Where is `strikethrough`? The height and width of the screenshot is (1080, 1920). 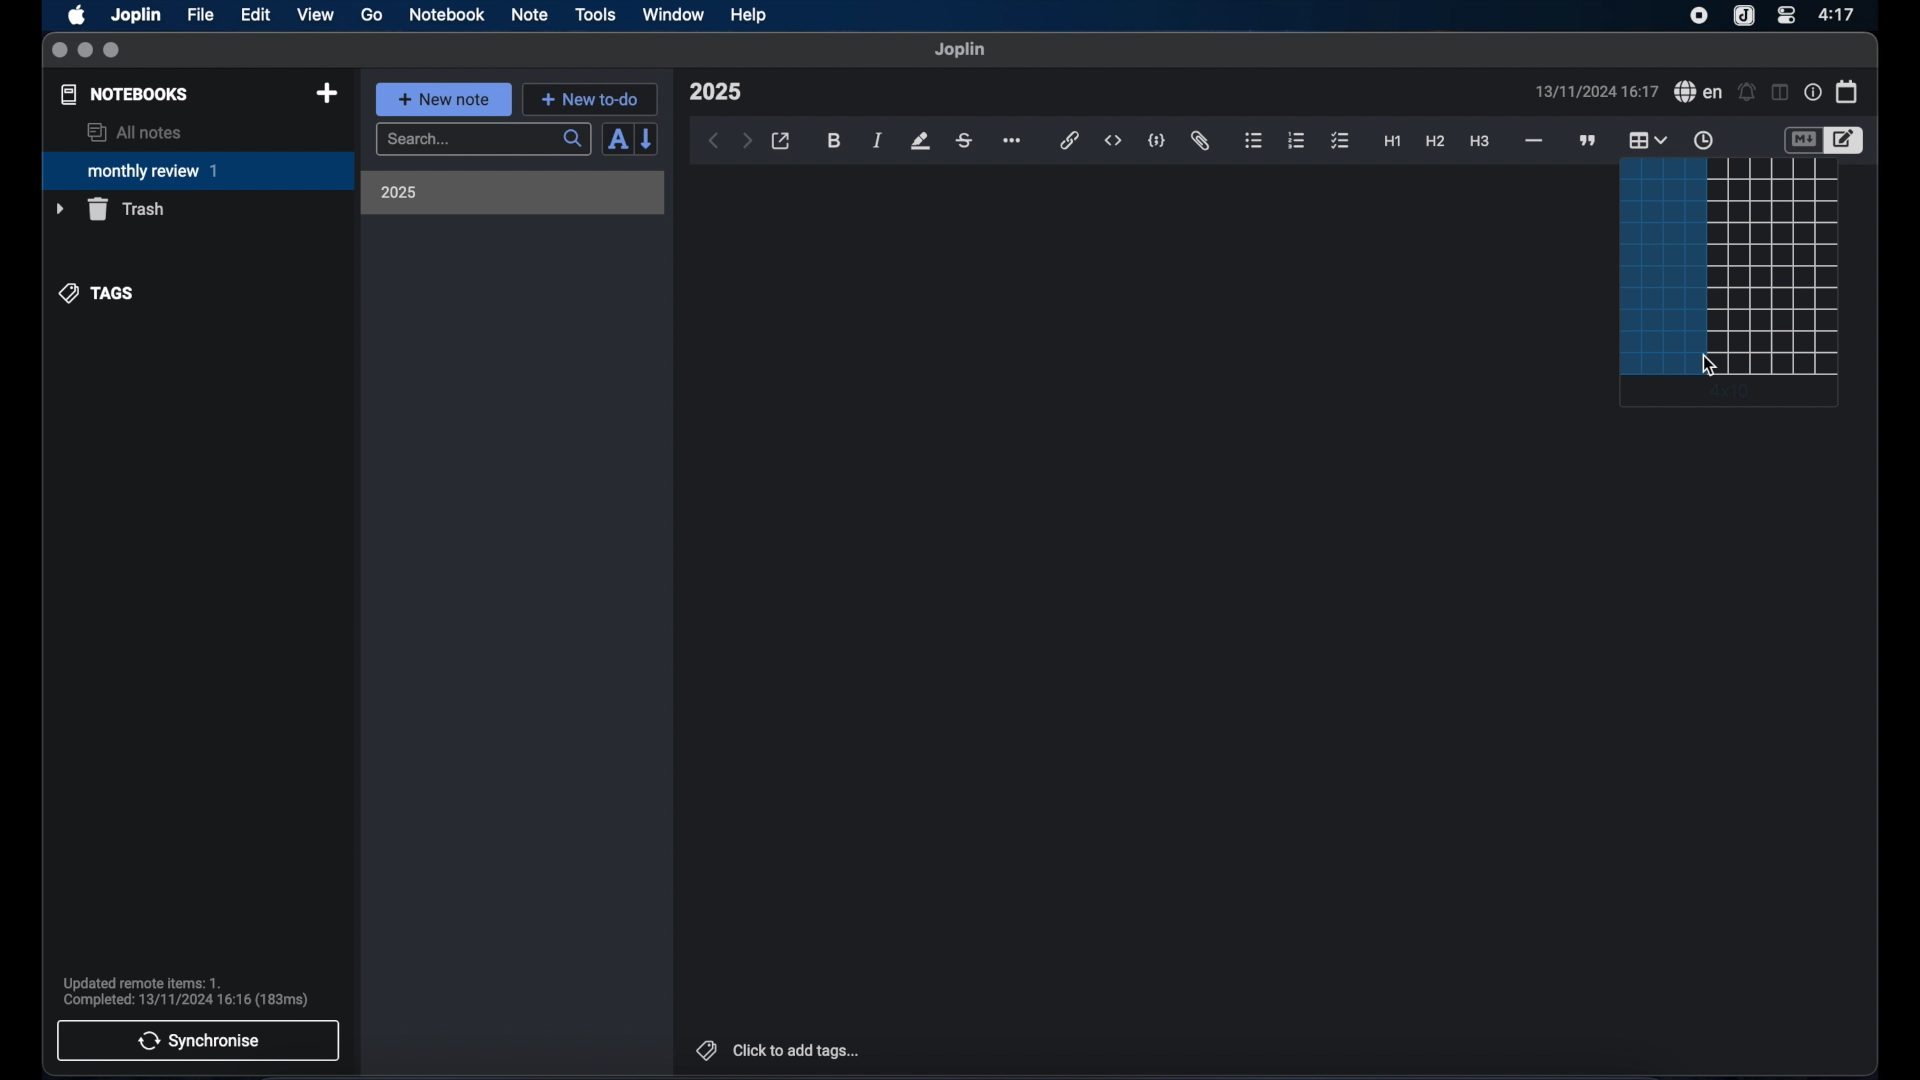
strikethrough is located at coordinates (963, 141).